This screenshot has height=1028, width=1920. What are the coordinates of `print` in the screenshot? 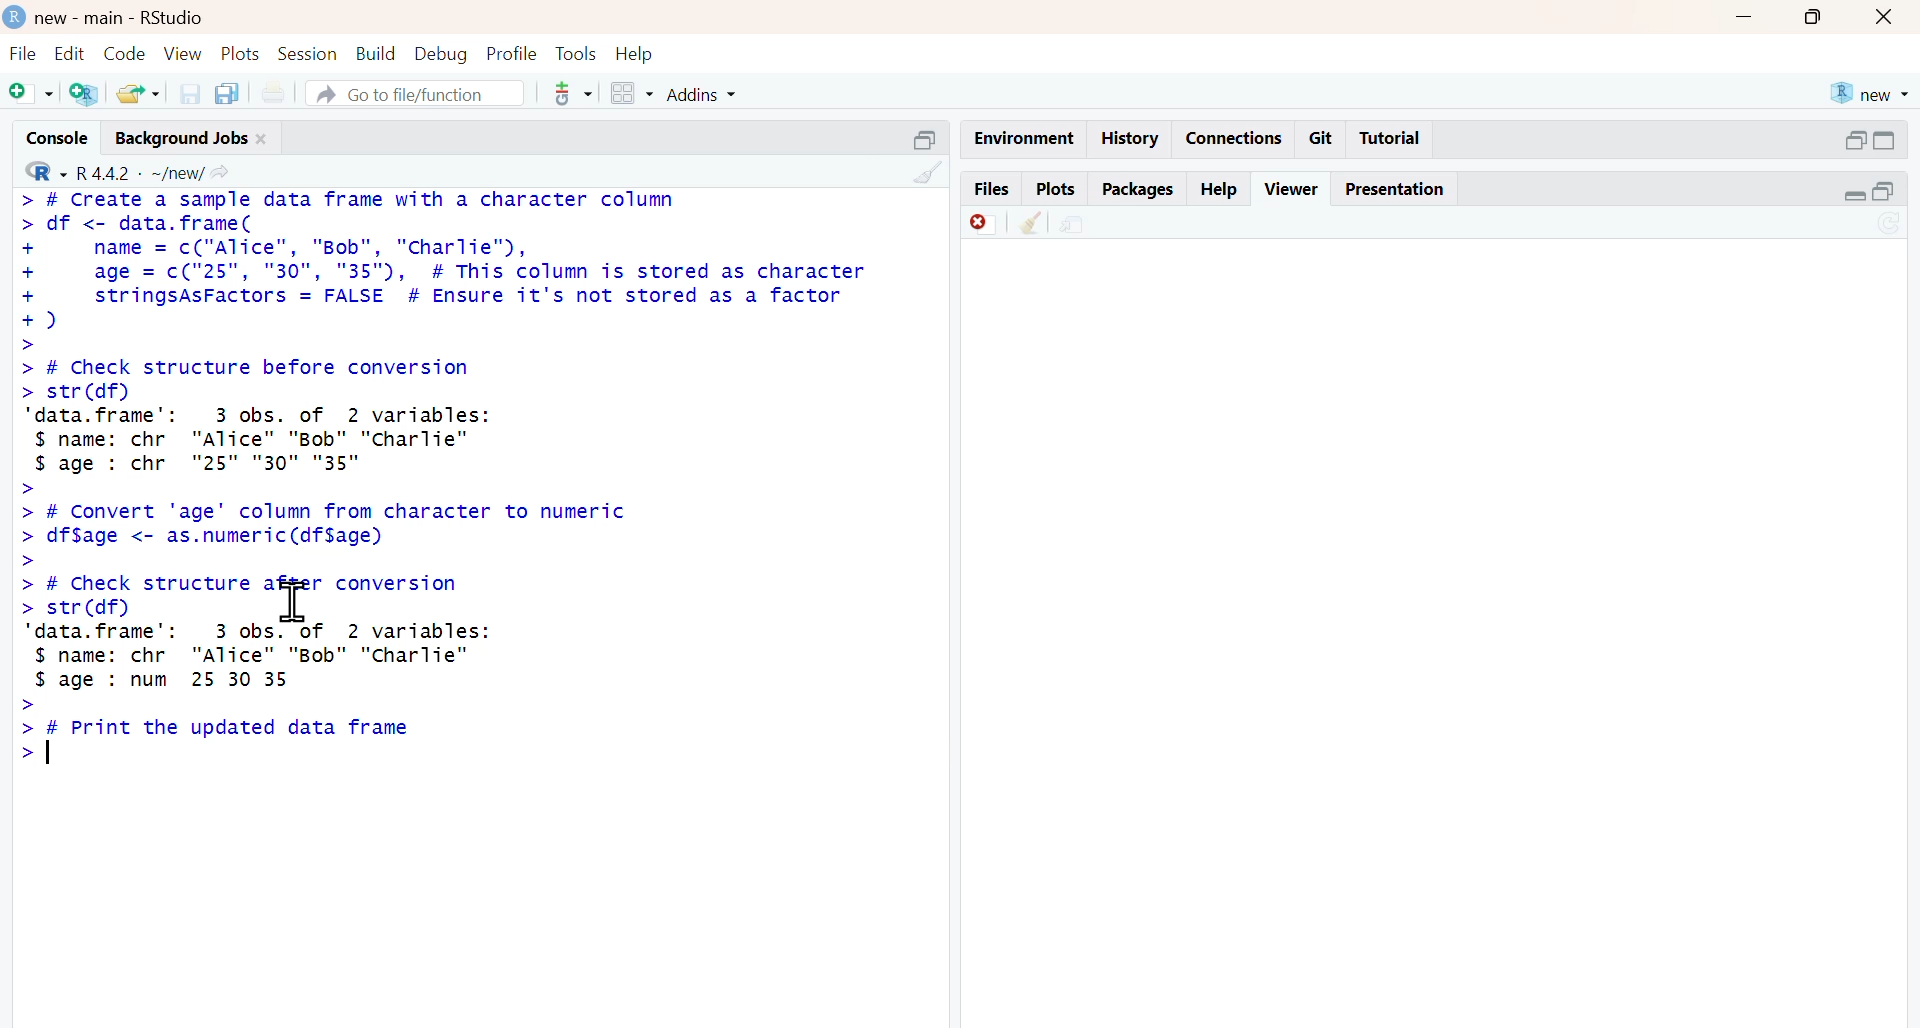 It's located at (274, 95).